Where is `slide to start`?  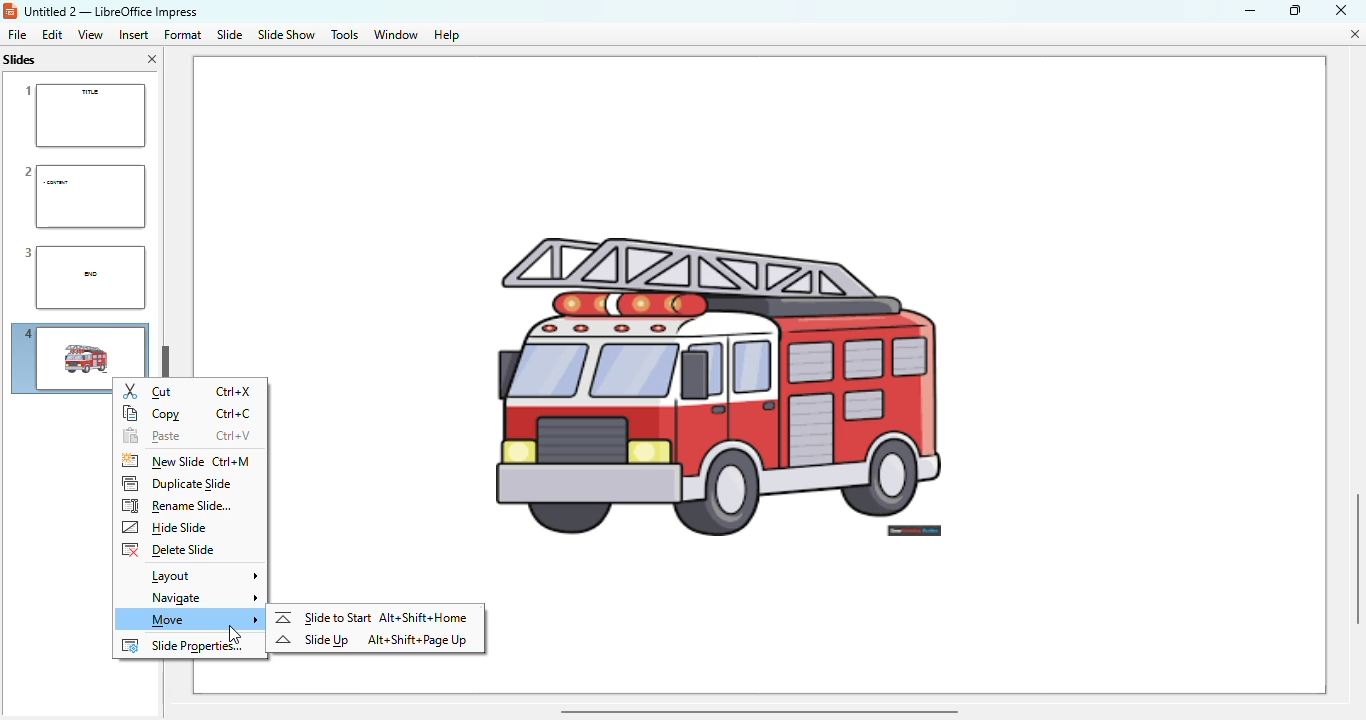
slide to start is located at coordinates (323, 617).